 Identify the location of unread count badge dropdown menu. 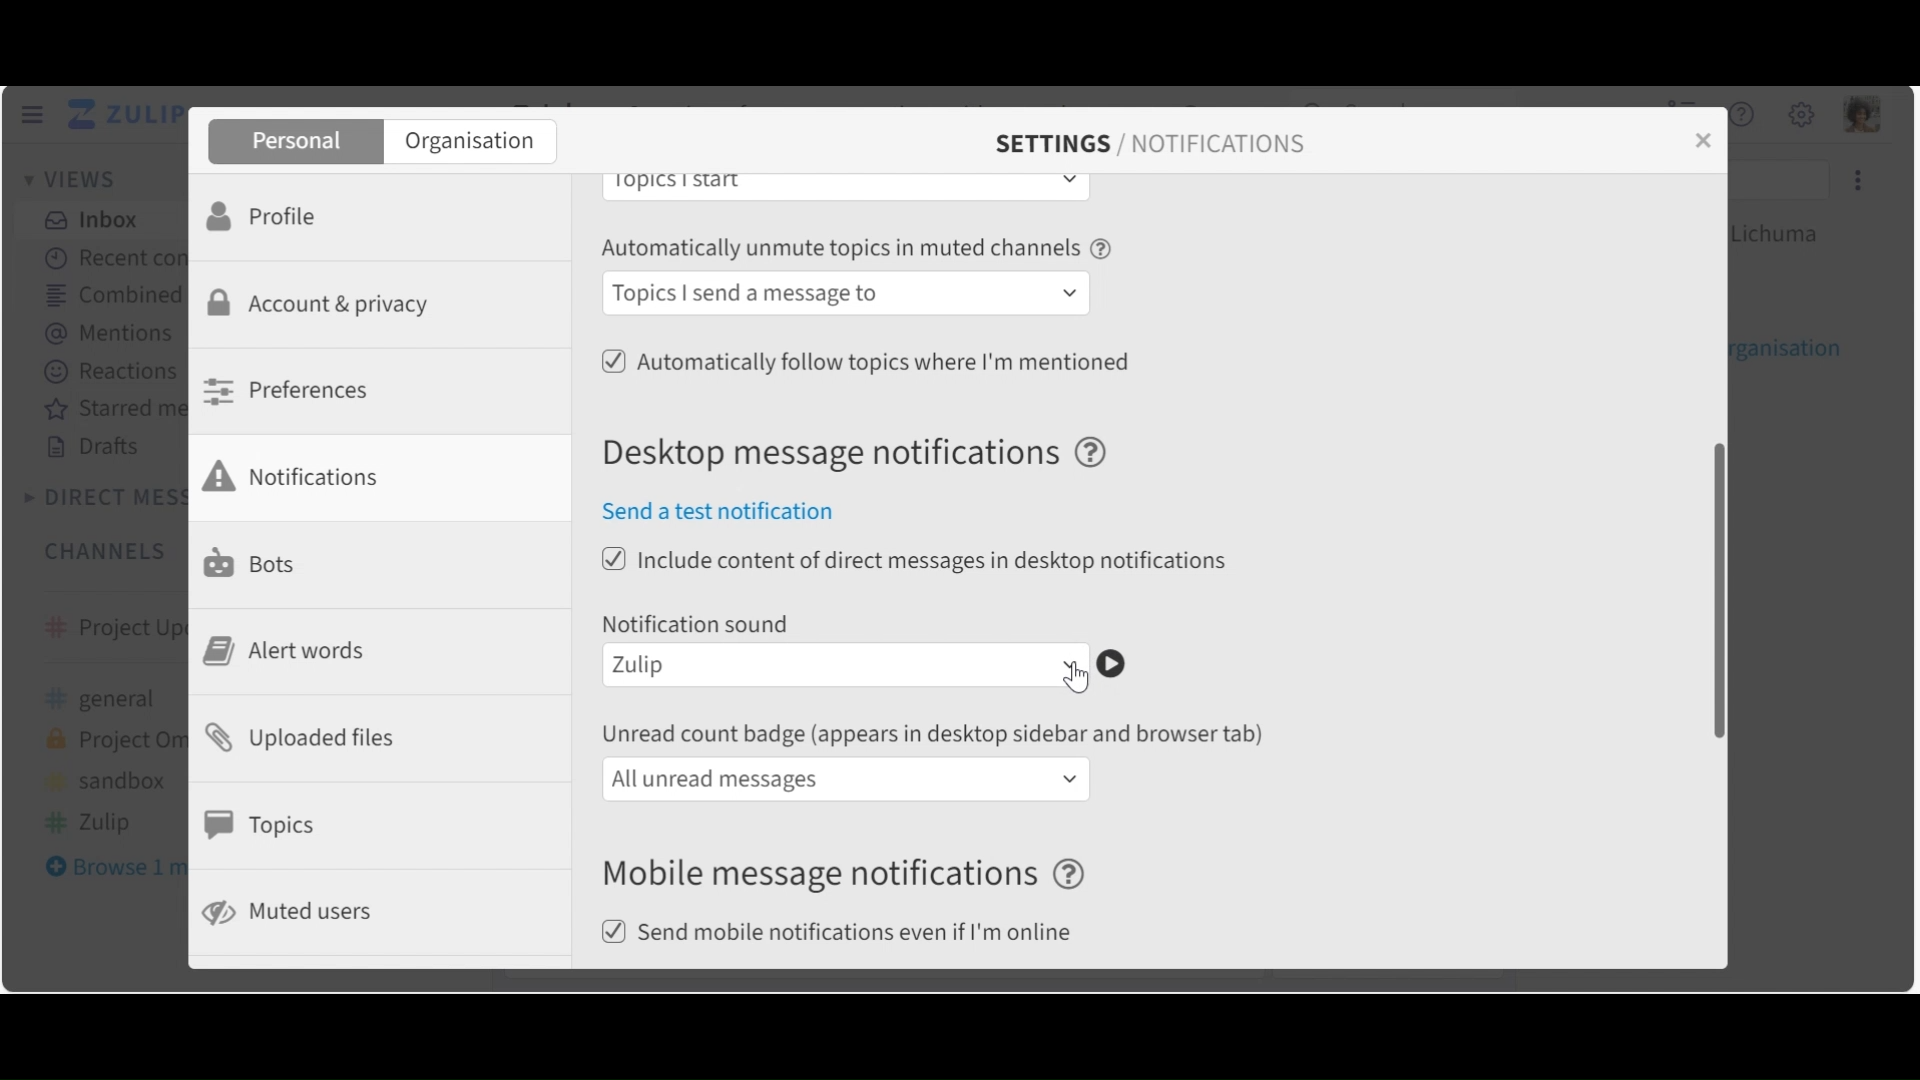
(847, 779).